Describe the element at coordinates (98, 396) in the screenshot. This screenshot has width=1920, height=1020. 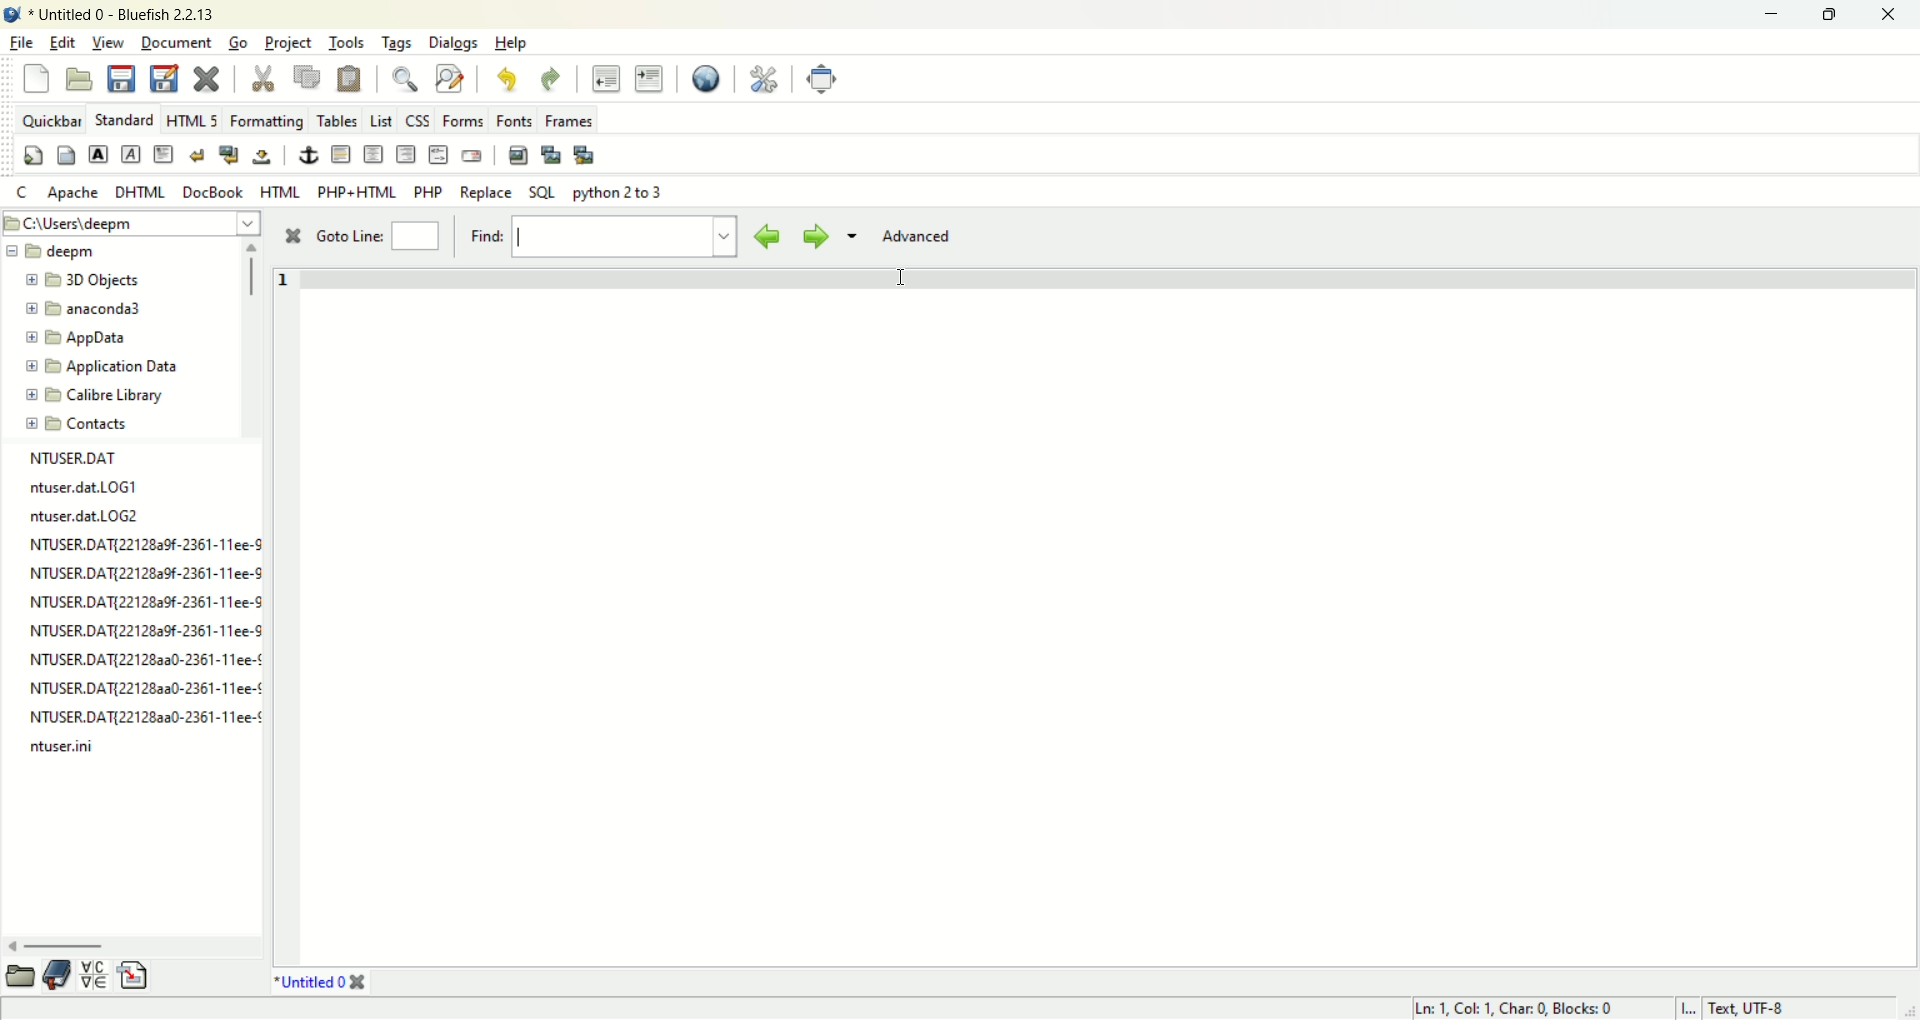
I see `calibre library` at that location.